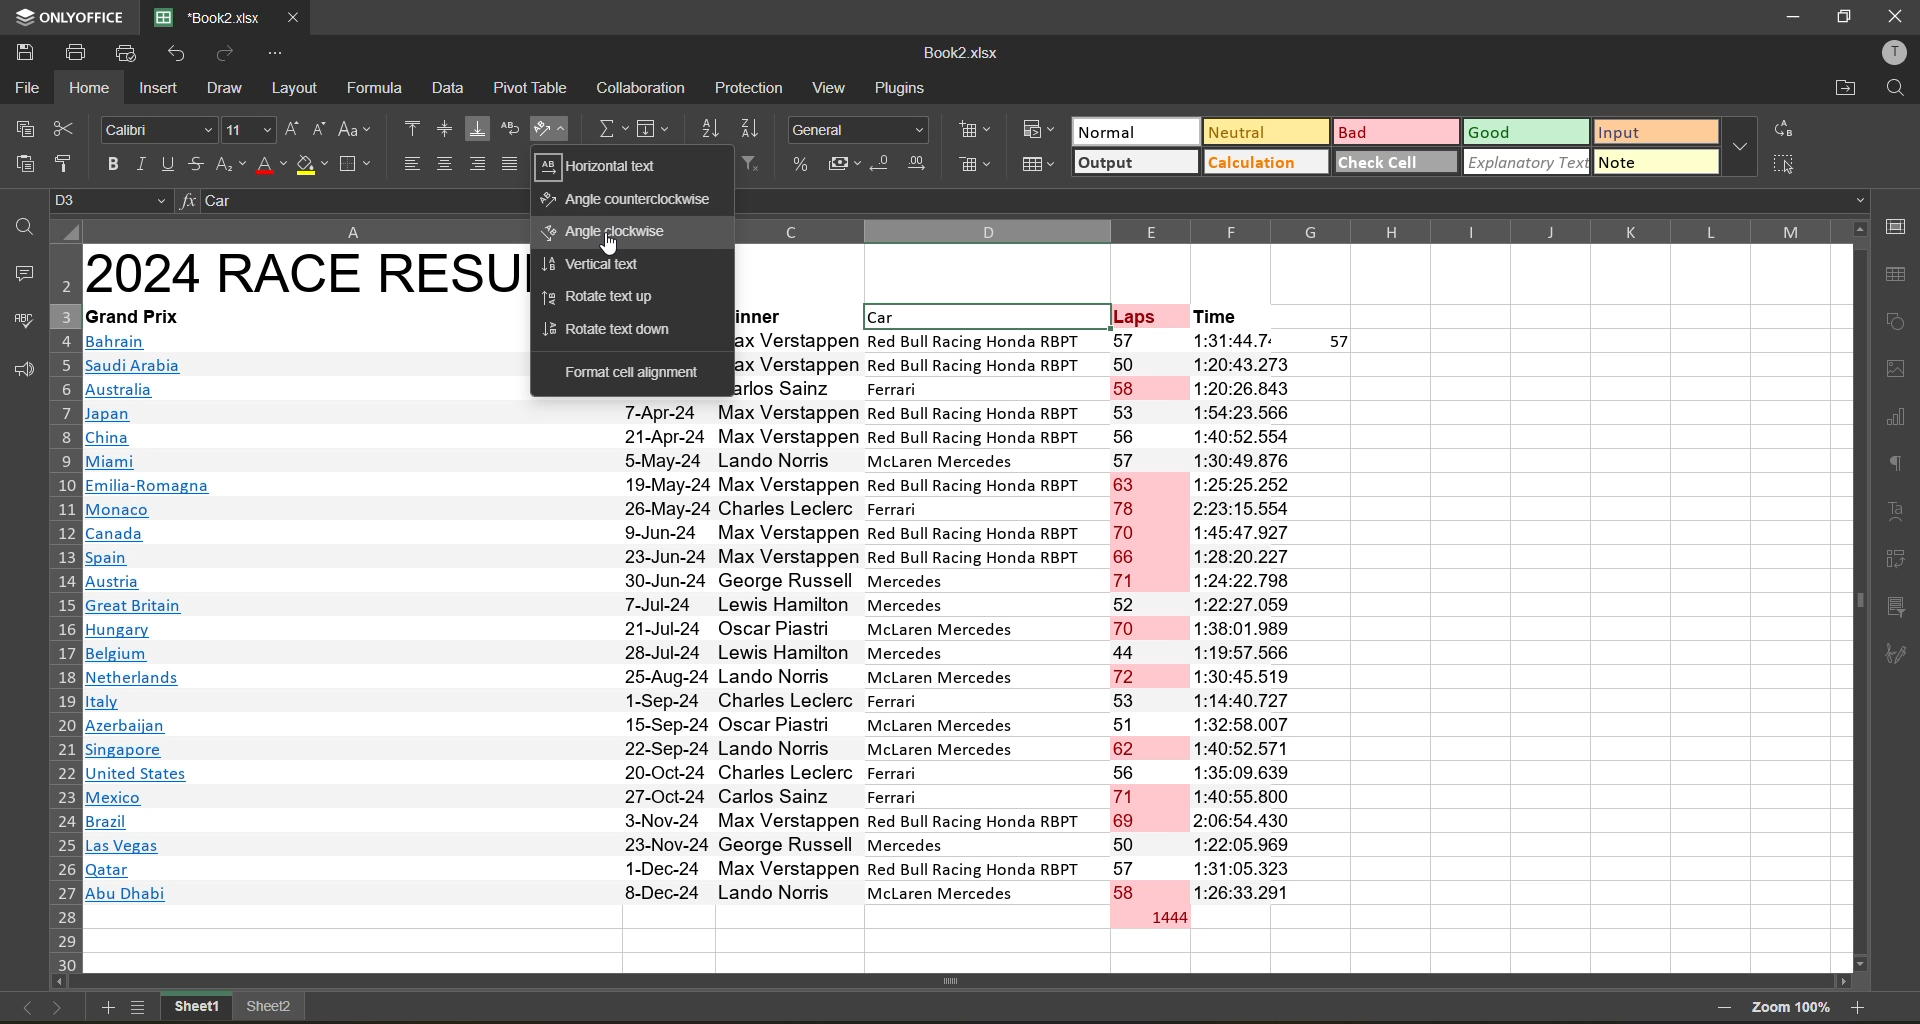 The image size is (1920, 1024). What do you see at coordinates (904, 86) in the screenshot?
I see `plugins` at bounding box center [904, 86].